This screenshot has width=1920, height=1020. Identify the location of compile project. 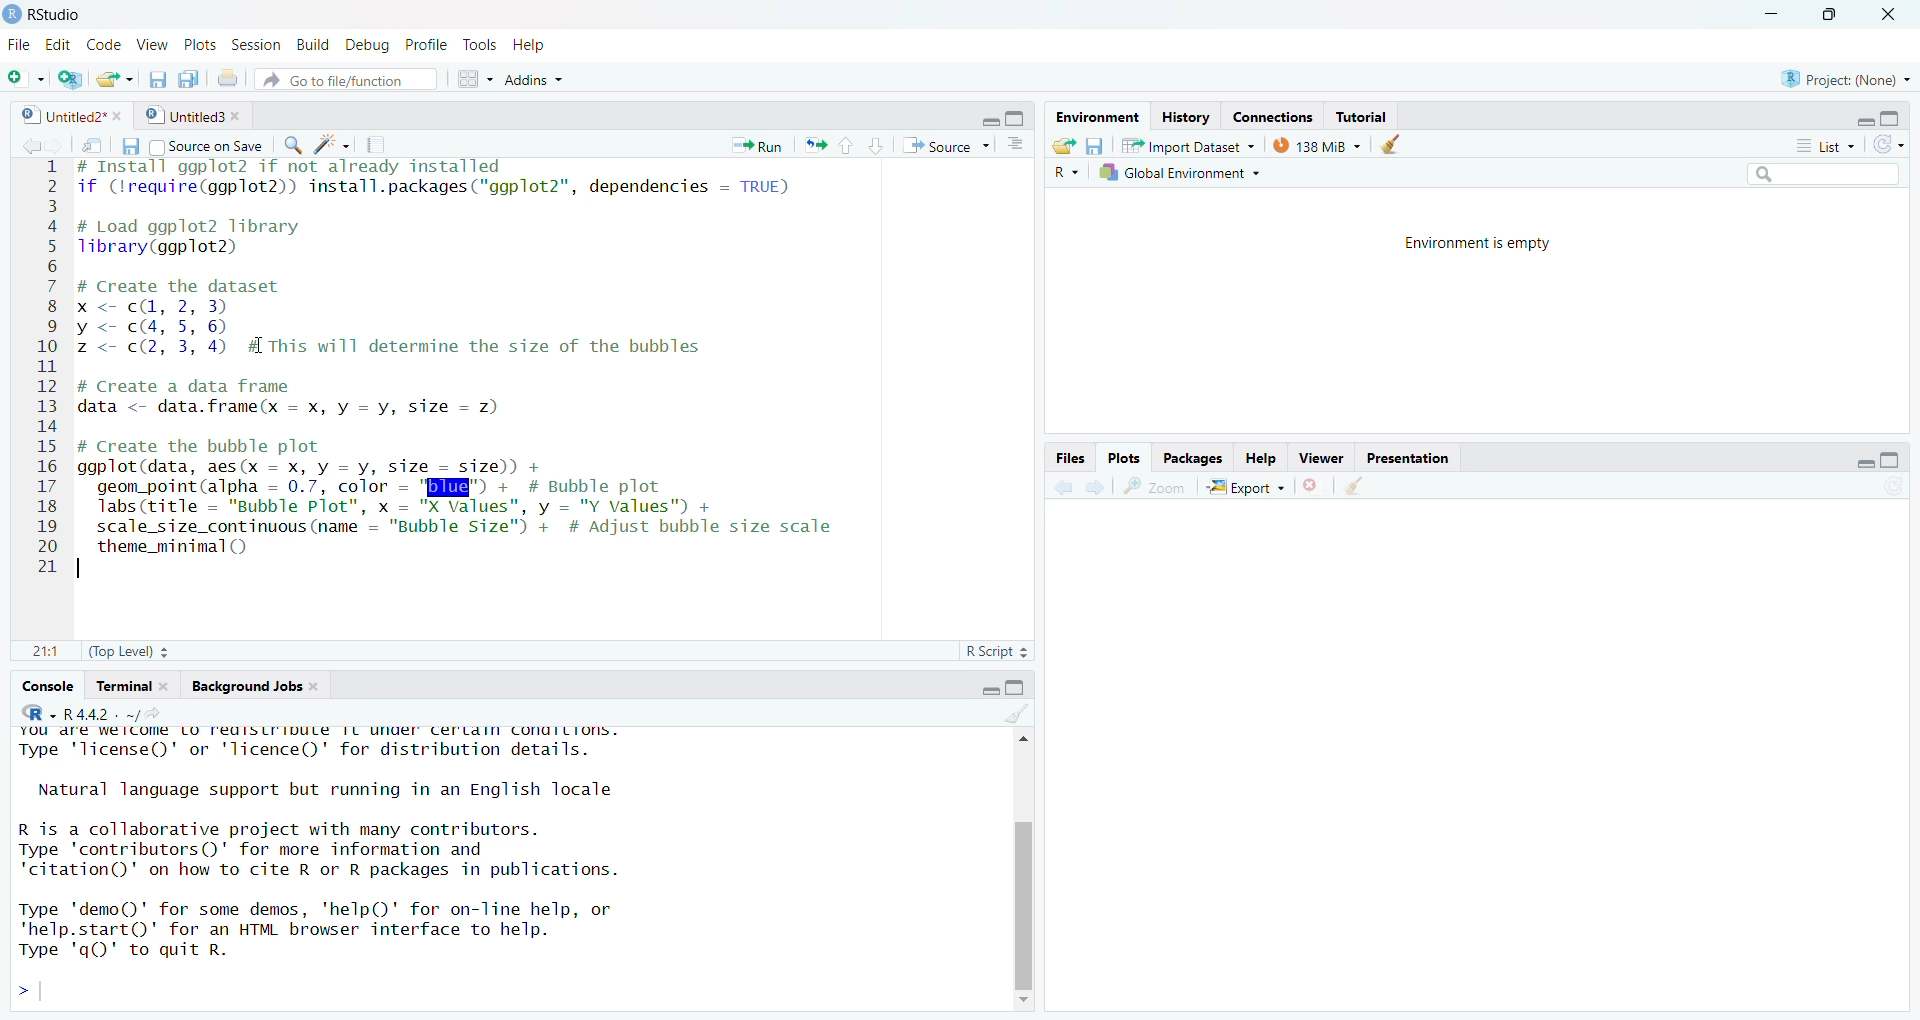
(384, 144).